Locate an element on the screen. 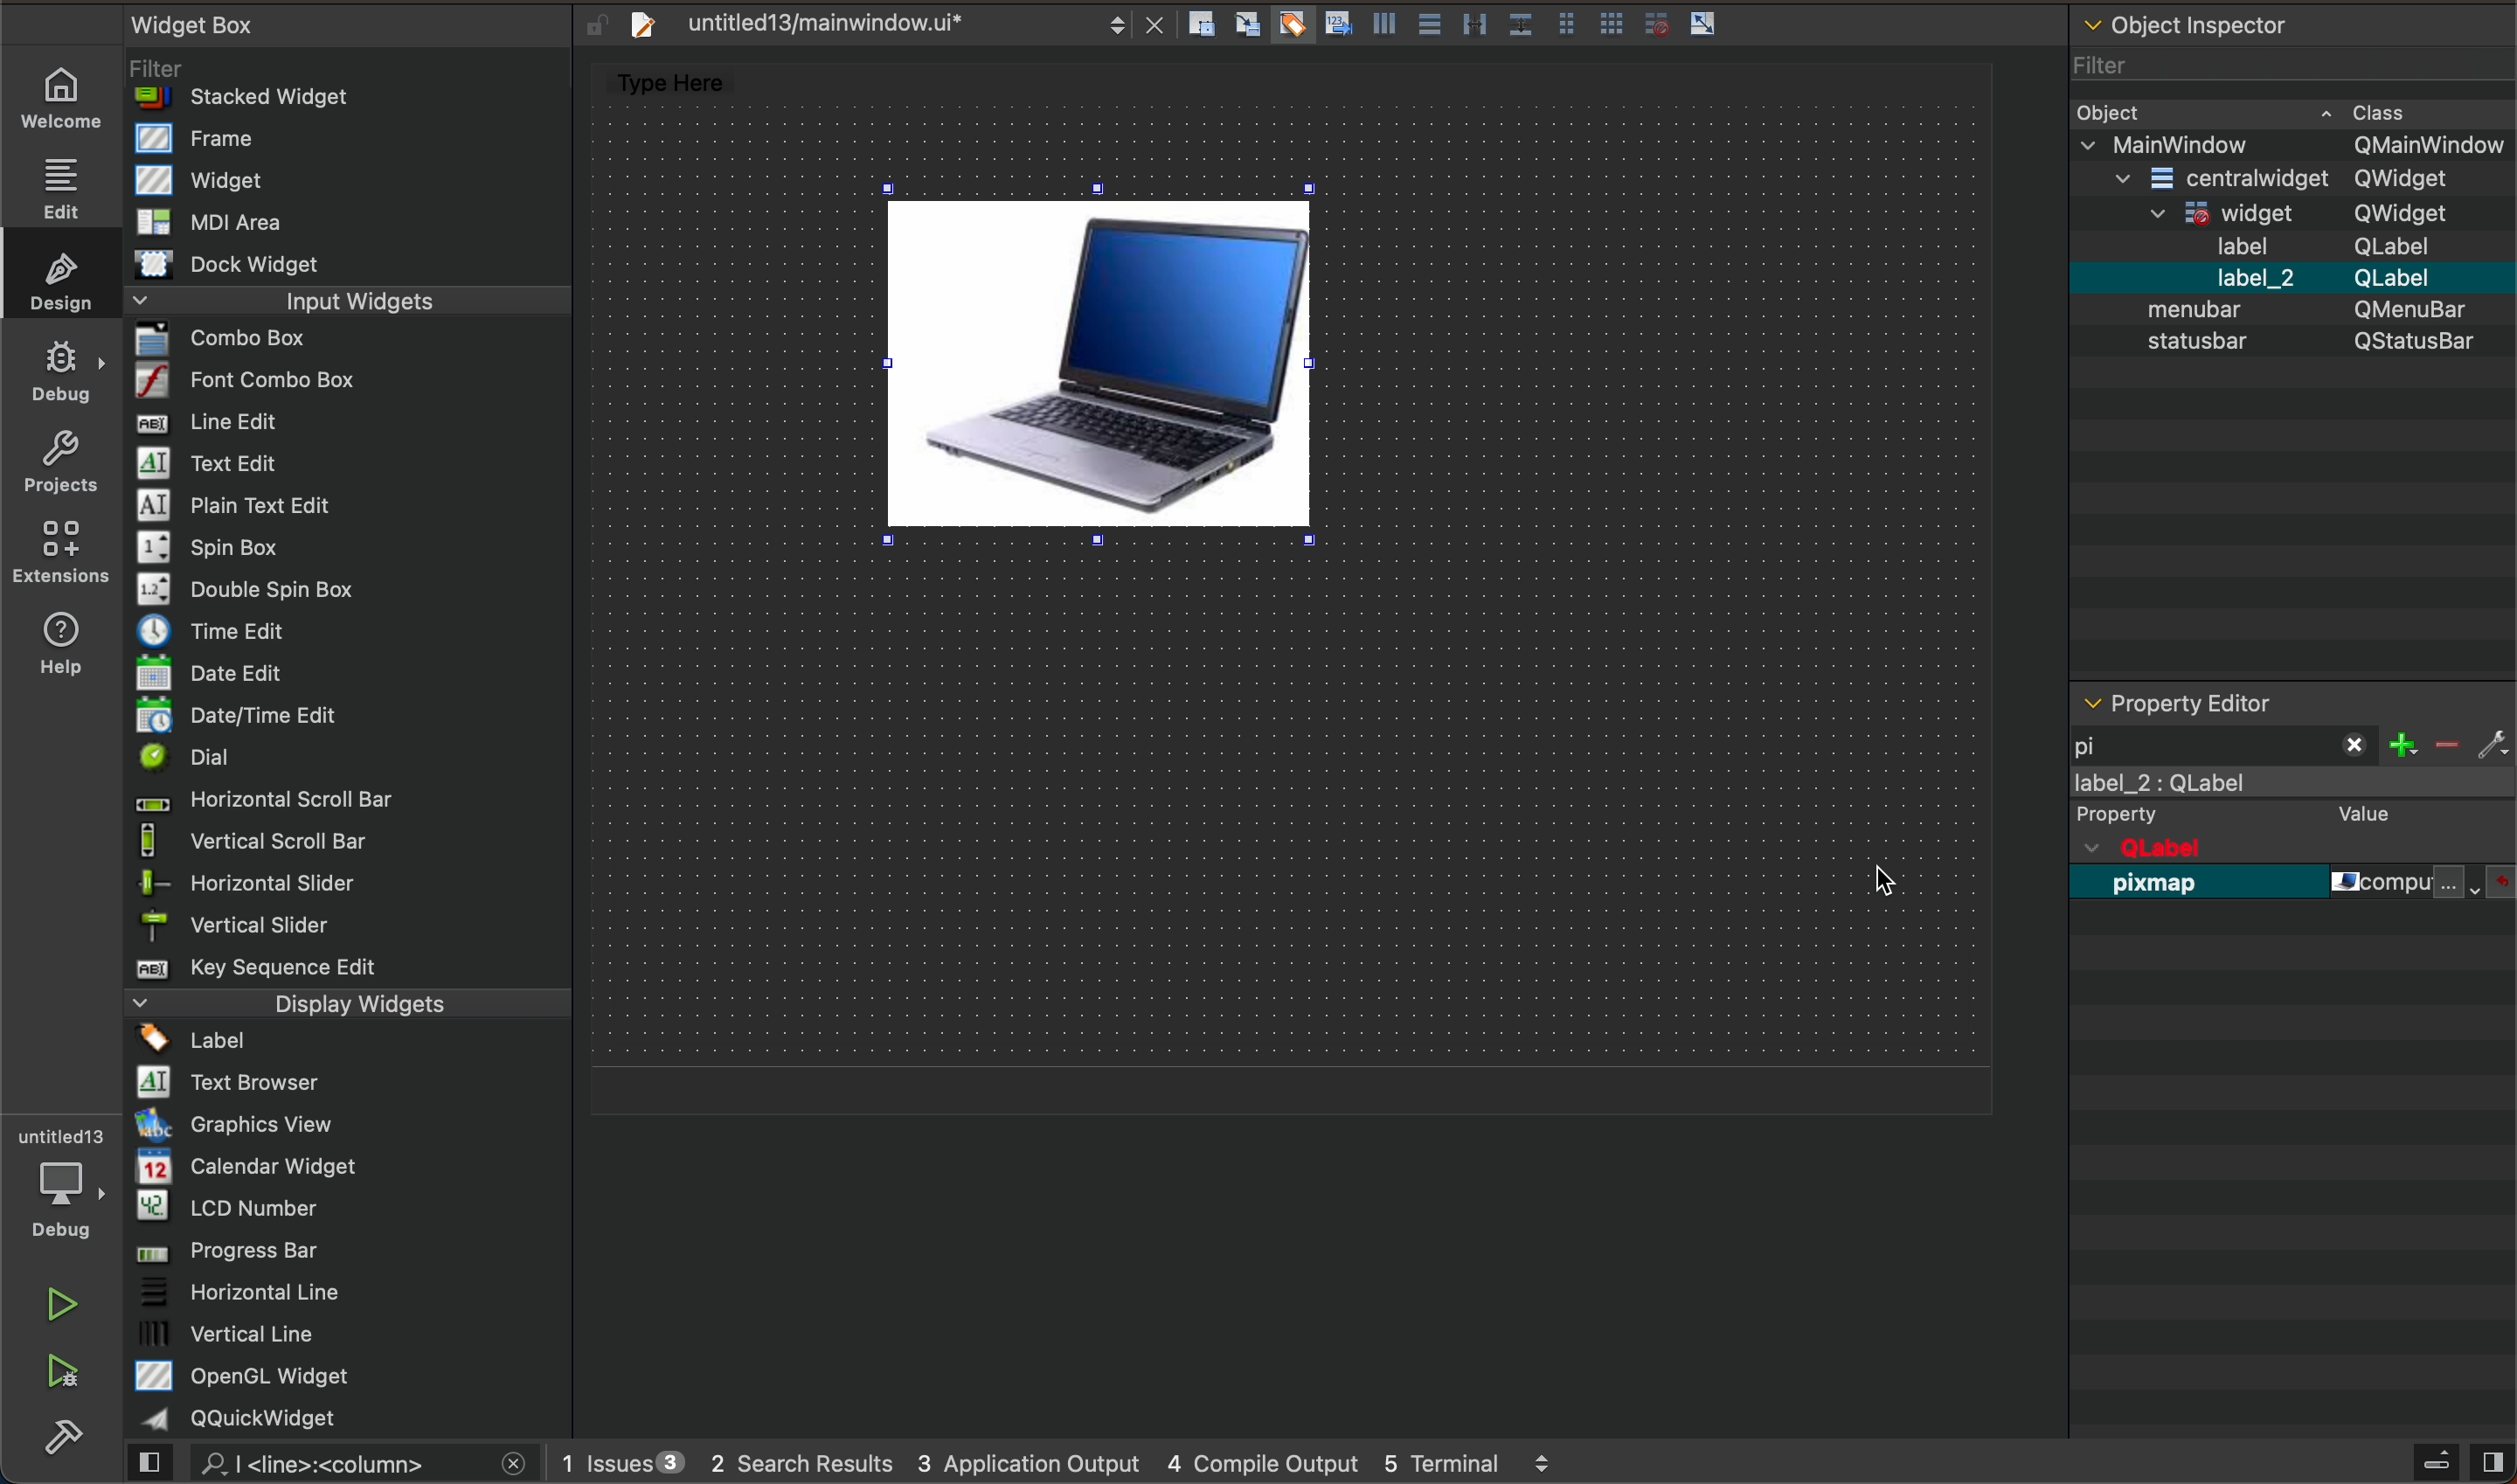 The width and height of the screenshot is (2517, 1484). label is located at coordinates (2296, 802).